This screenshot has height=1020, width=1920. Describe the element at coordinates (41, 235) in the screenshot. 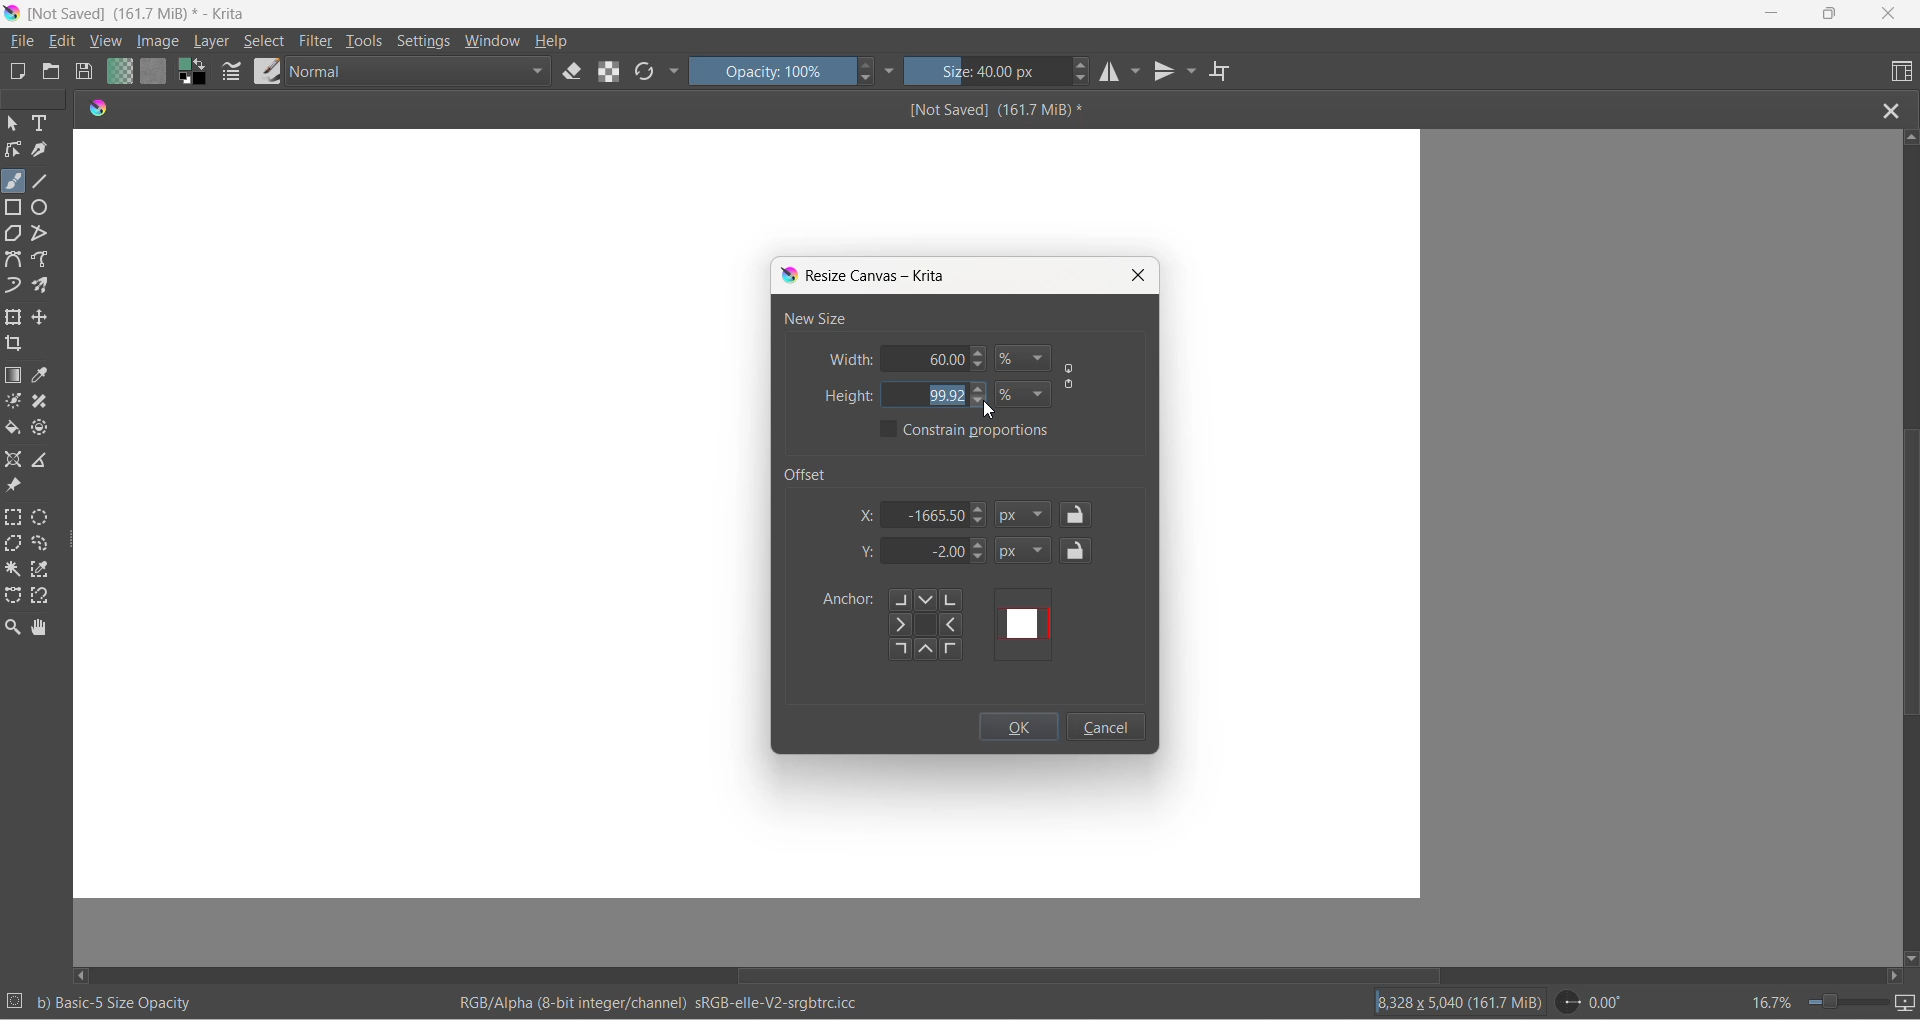

I see `polyline tool` at that location.